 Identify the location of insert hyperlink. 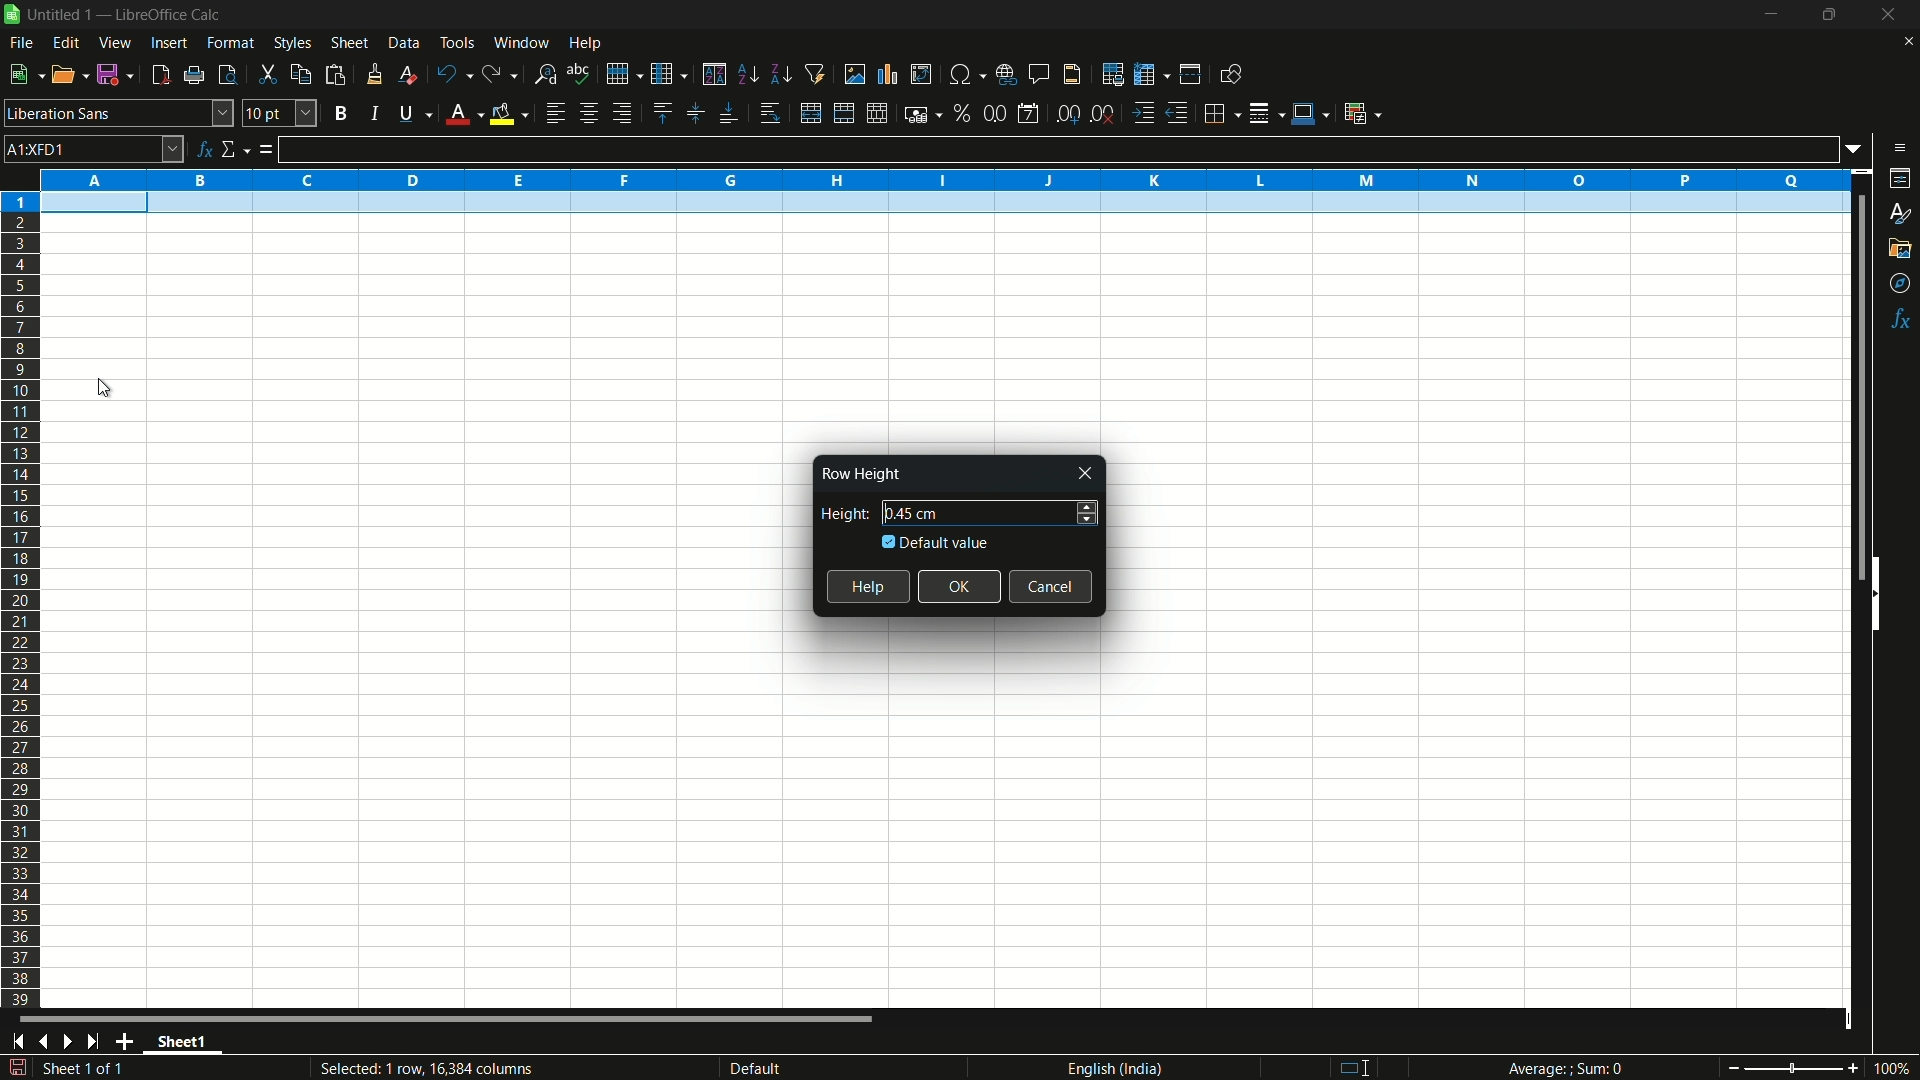
(1009, 73).